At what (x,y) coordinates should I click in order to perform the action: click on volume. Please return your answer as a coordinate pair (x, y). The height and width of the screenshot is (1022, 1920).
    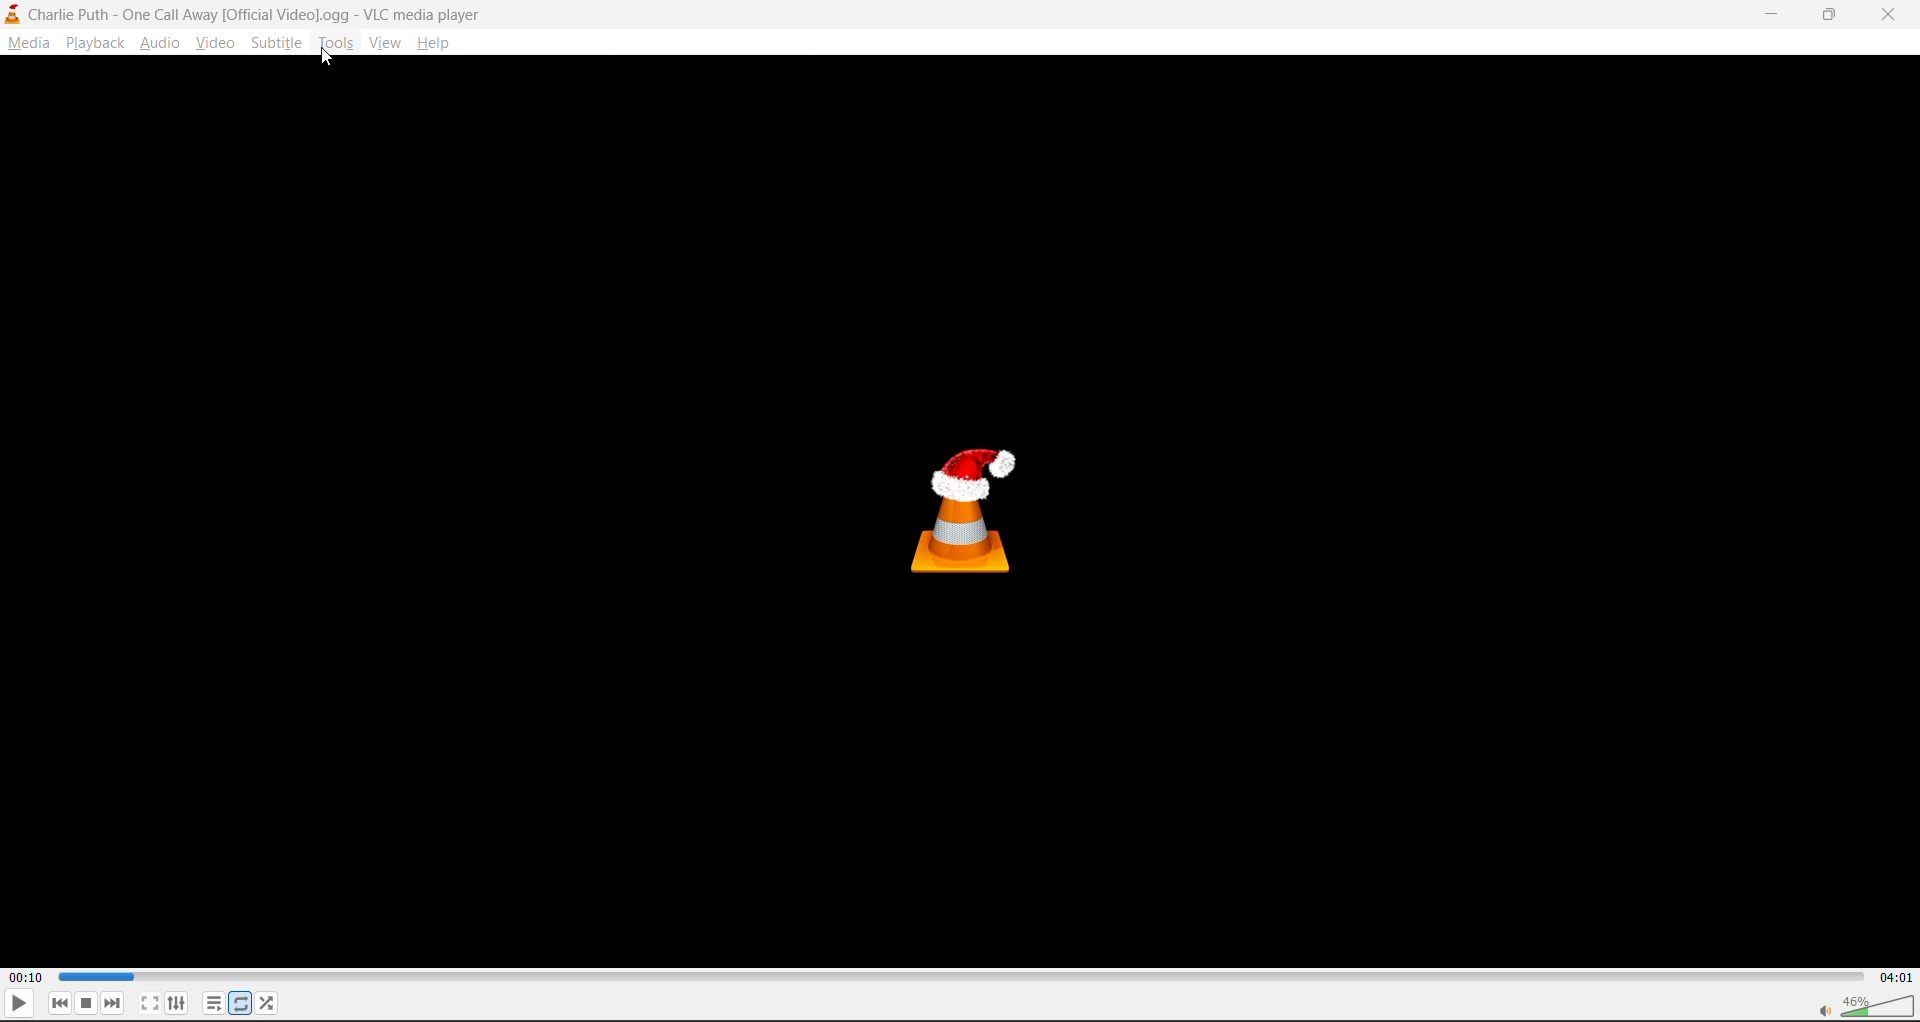
    Looking at the image, I should click on (1860, 1004).